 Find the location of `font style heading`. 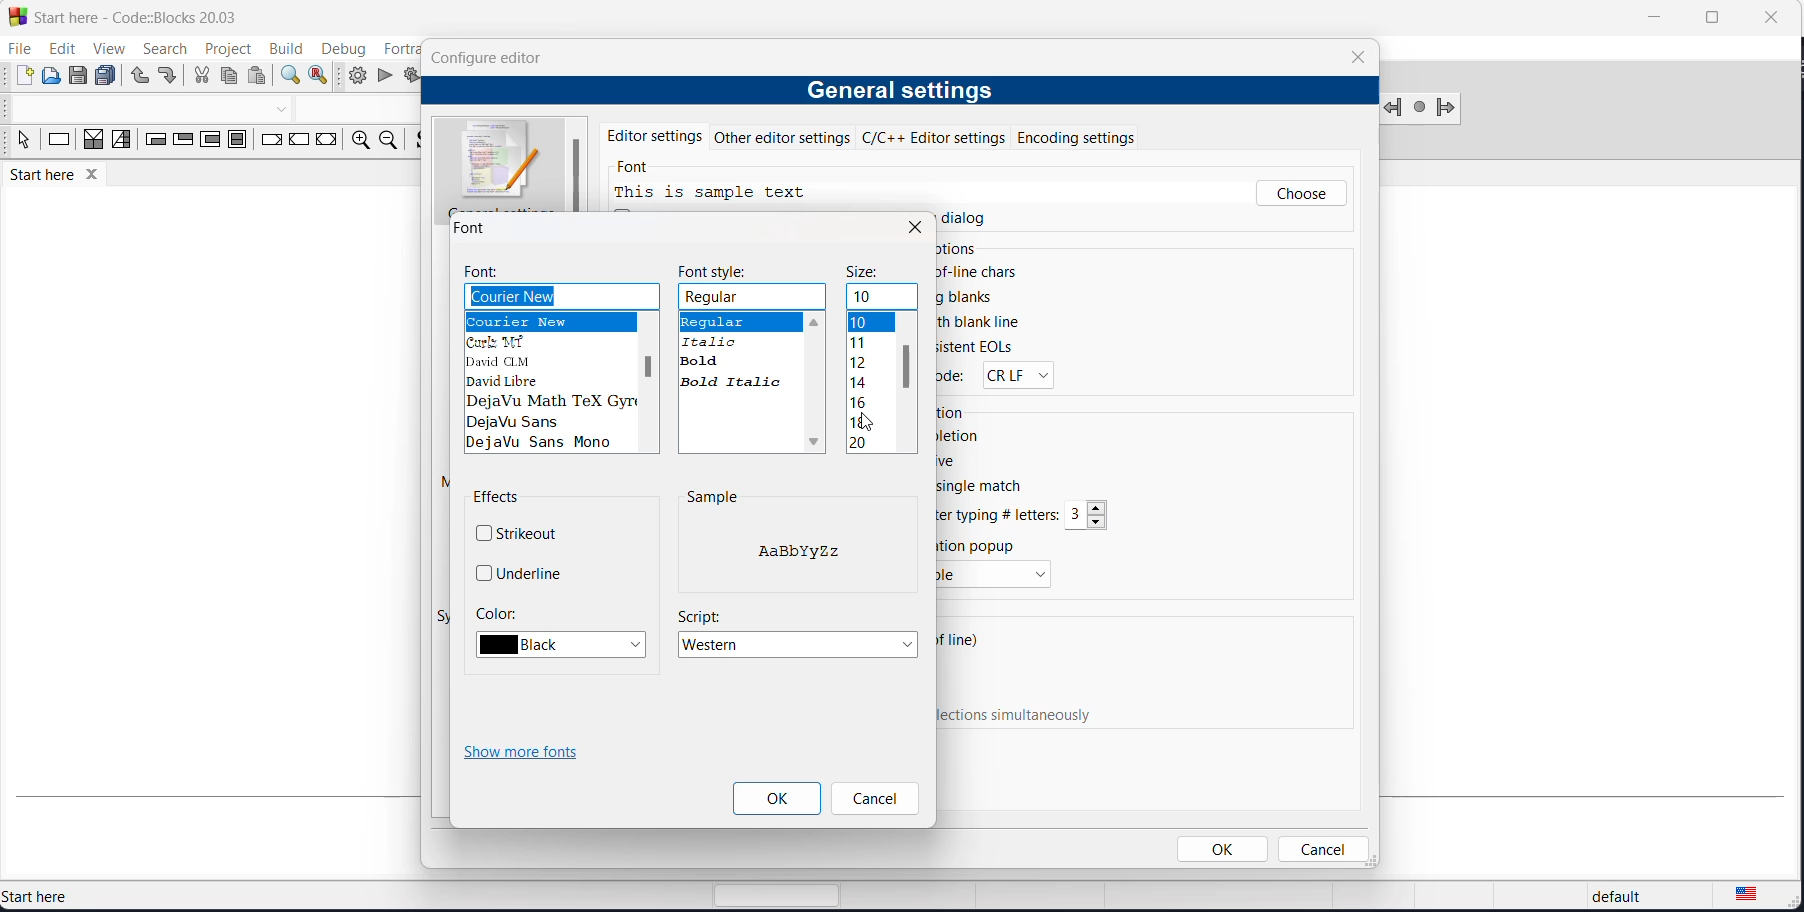

font style heading is located at coordinates (718, 271).